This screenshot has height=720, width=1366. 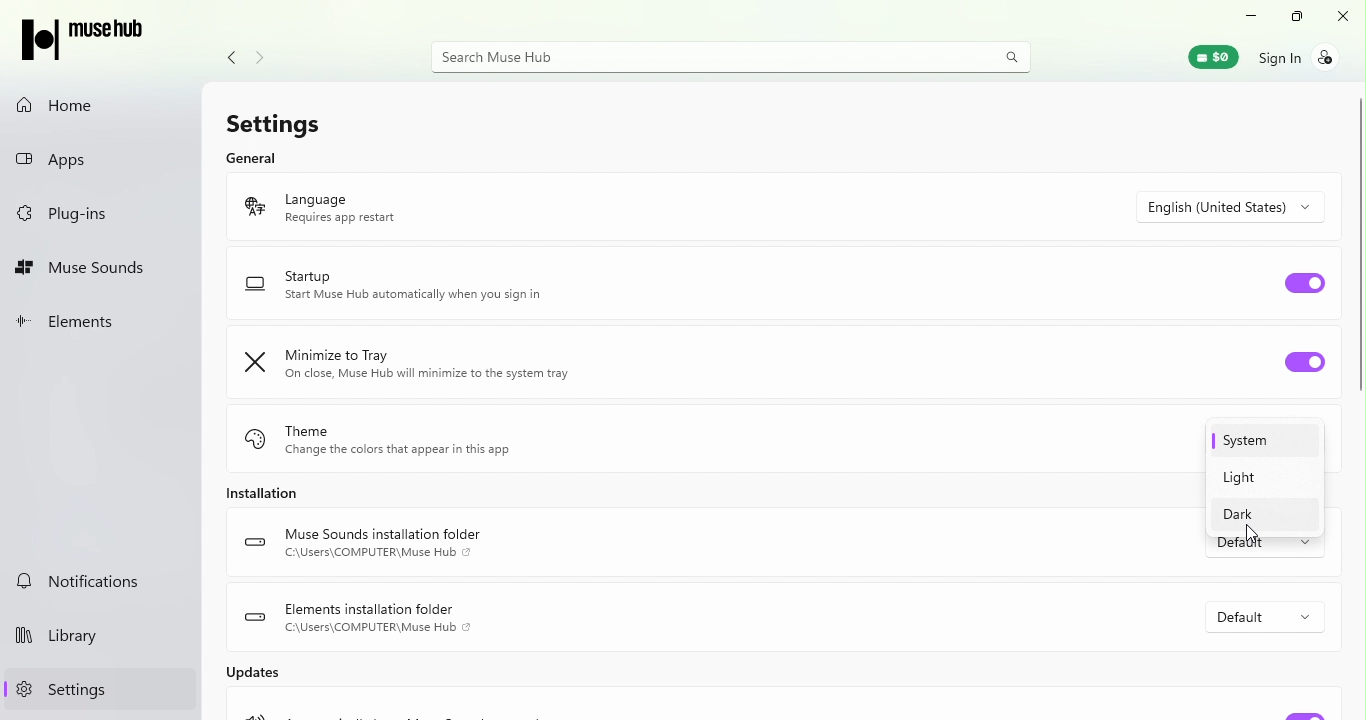 What do you see at coordinates (447, 365) in the screenshot?
I see `Minimize to tray` at bounding box center [447, 365].